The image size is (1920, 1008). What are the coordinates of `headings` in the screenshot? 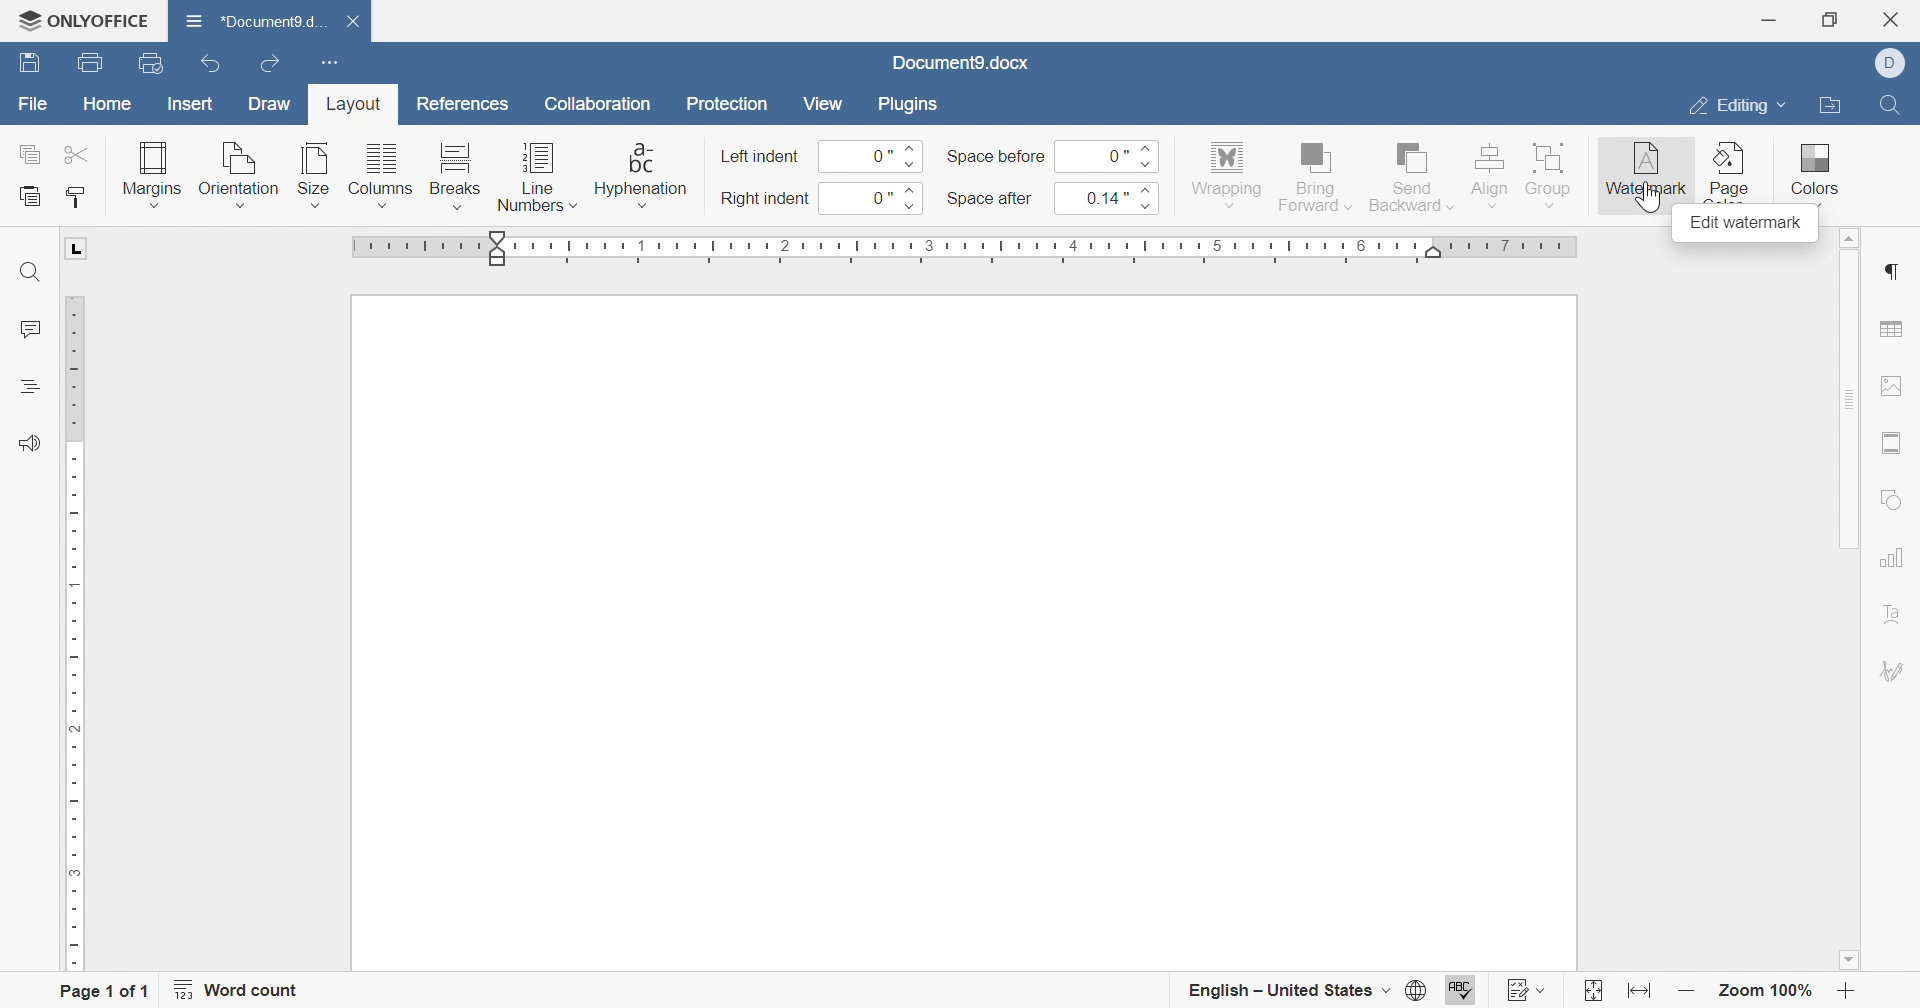 It's located at (27, 386).